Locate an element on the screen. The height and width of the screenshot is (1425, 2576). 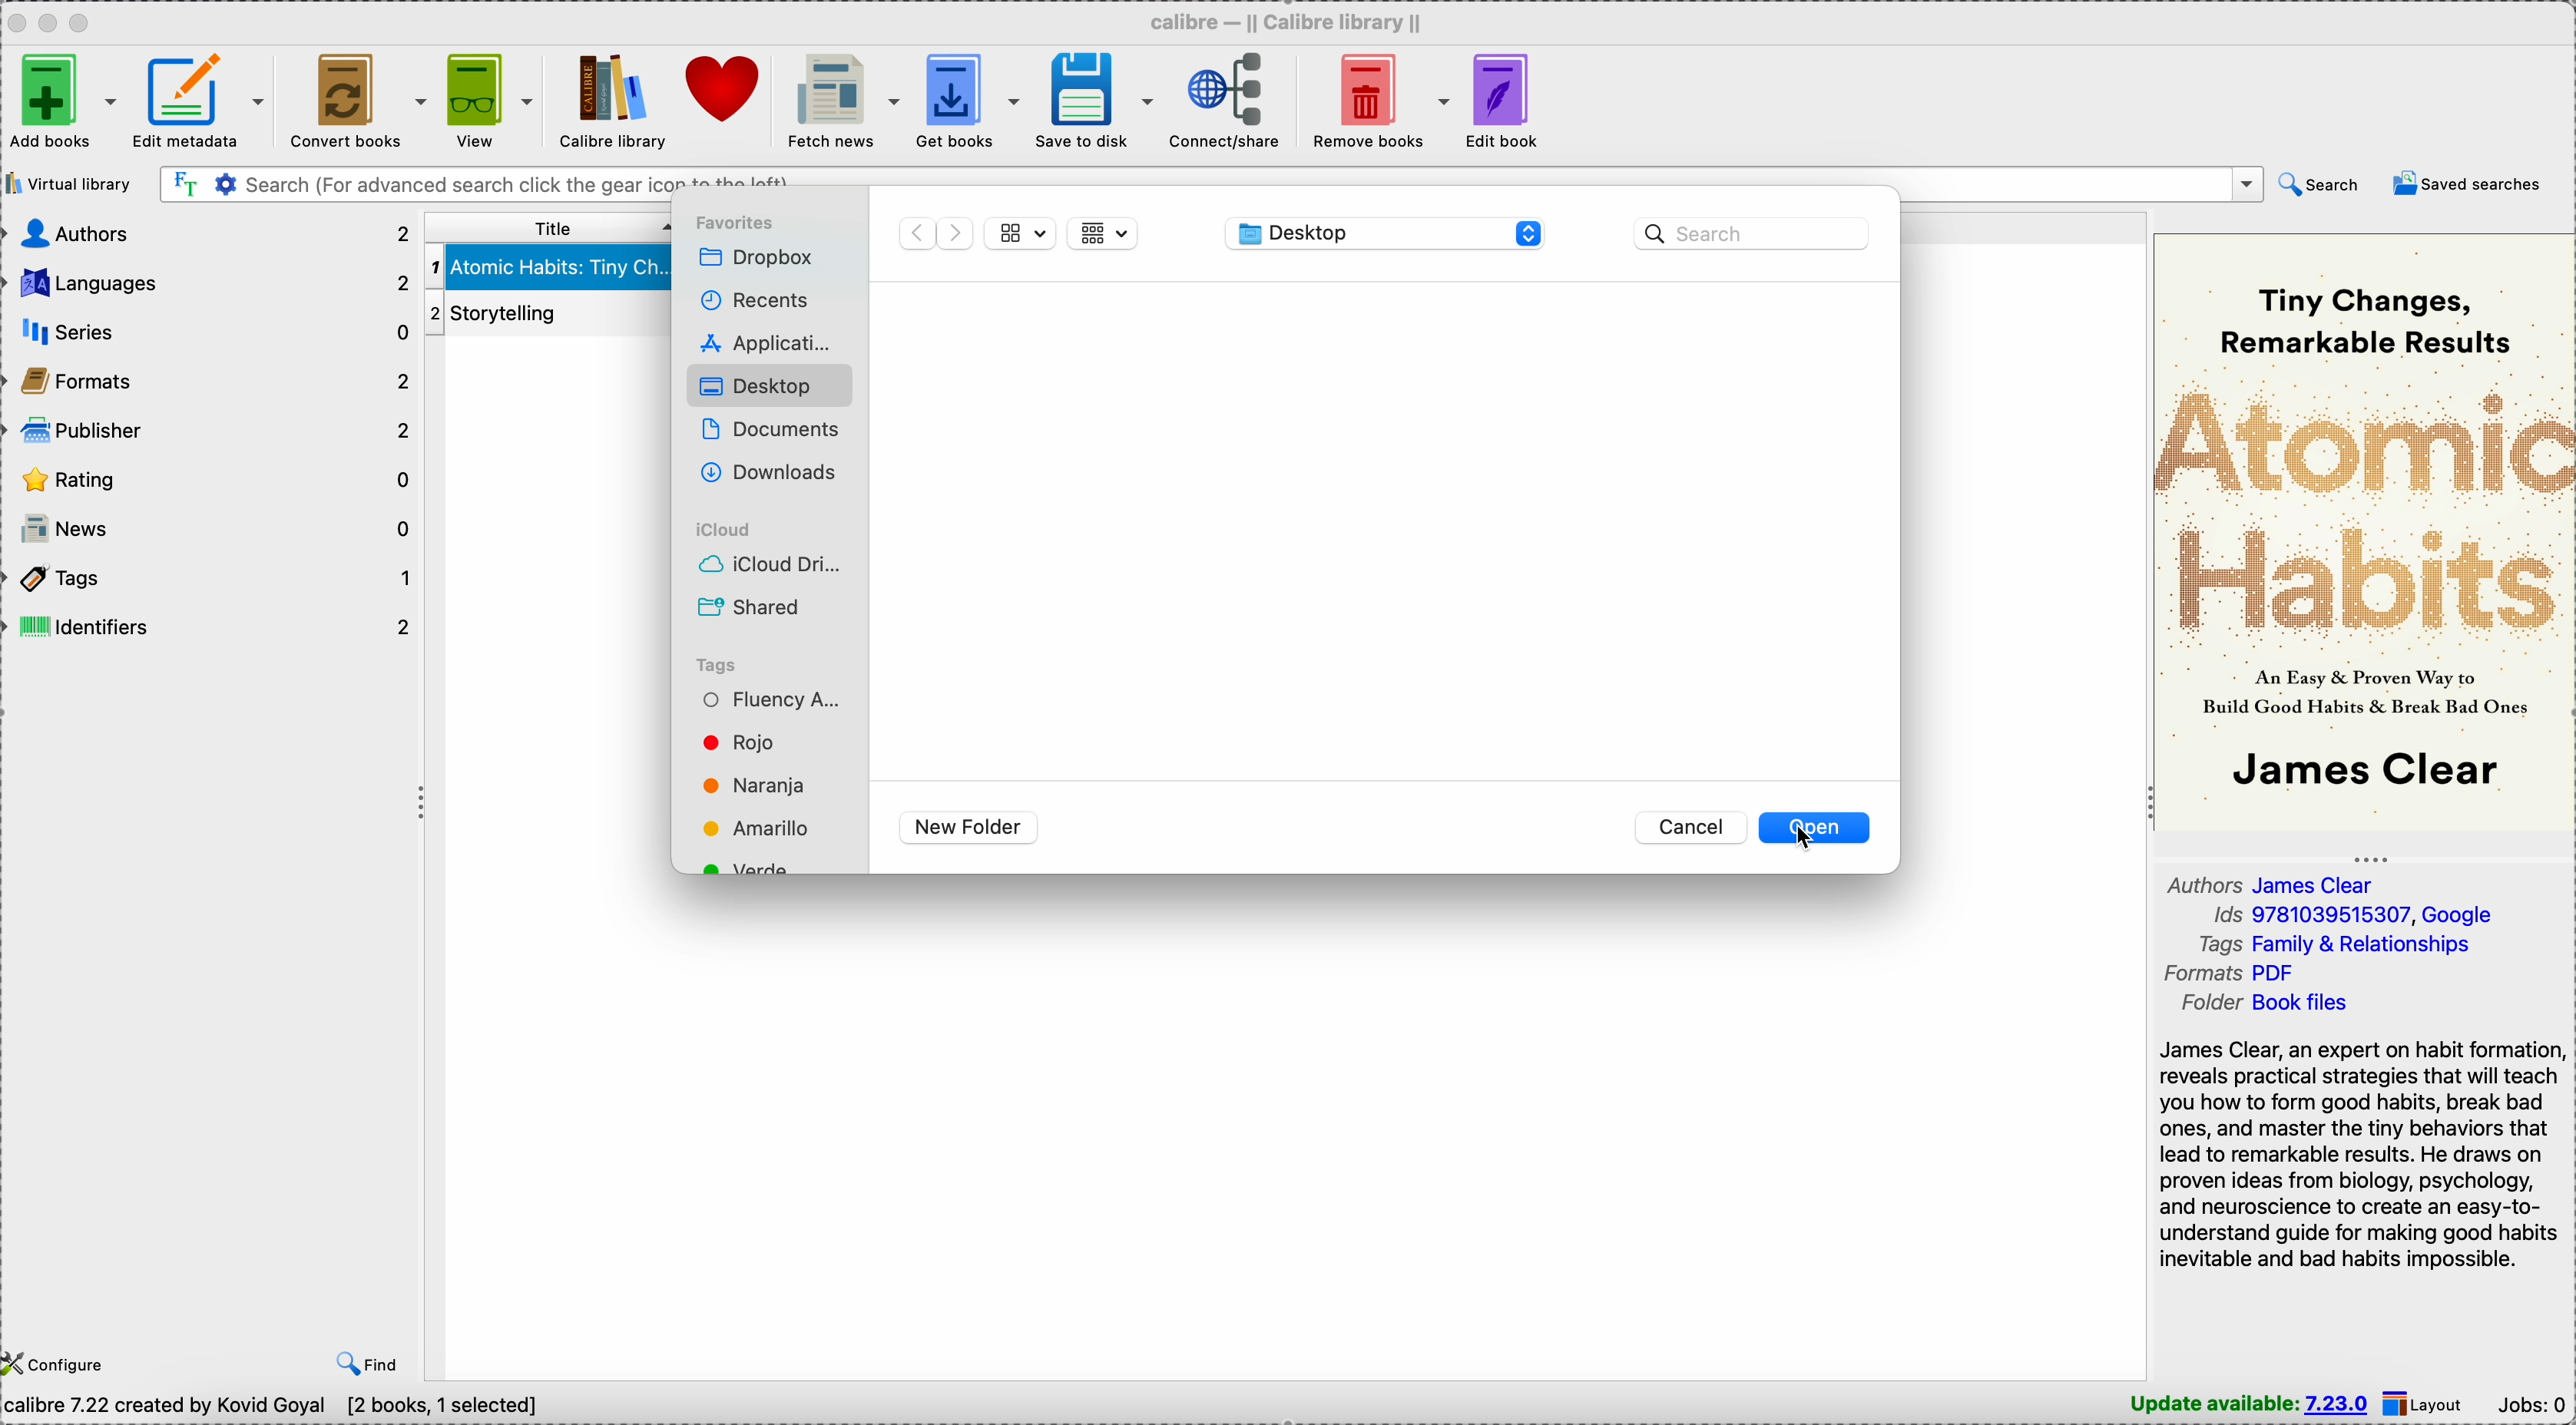
Calibre library is located at coordinates (612, 99).